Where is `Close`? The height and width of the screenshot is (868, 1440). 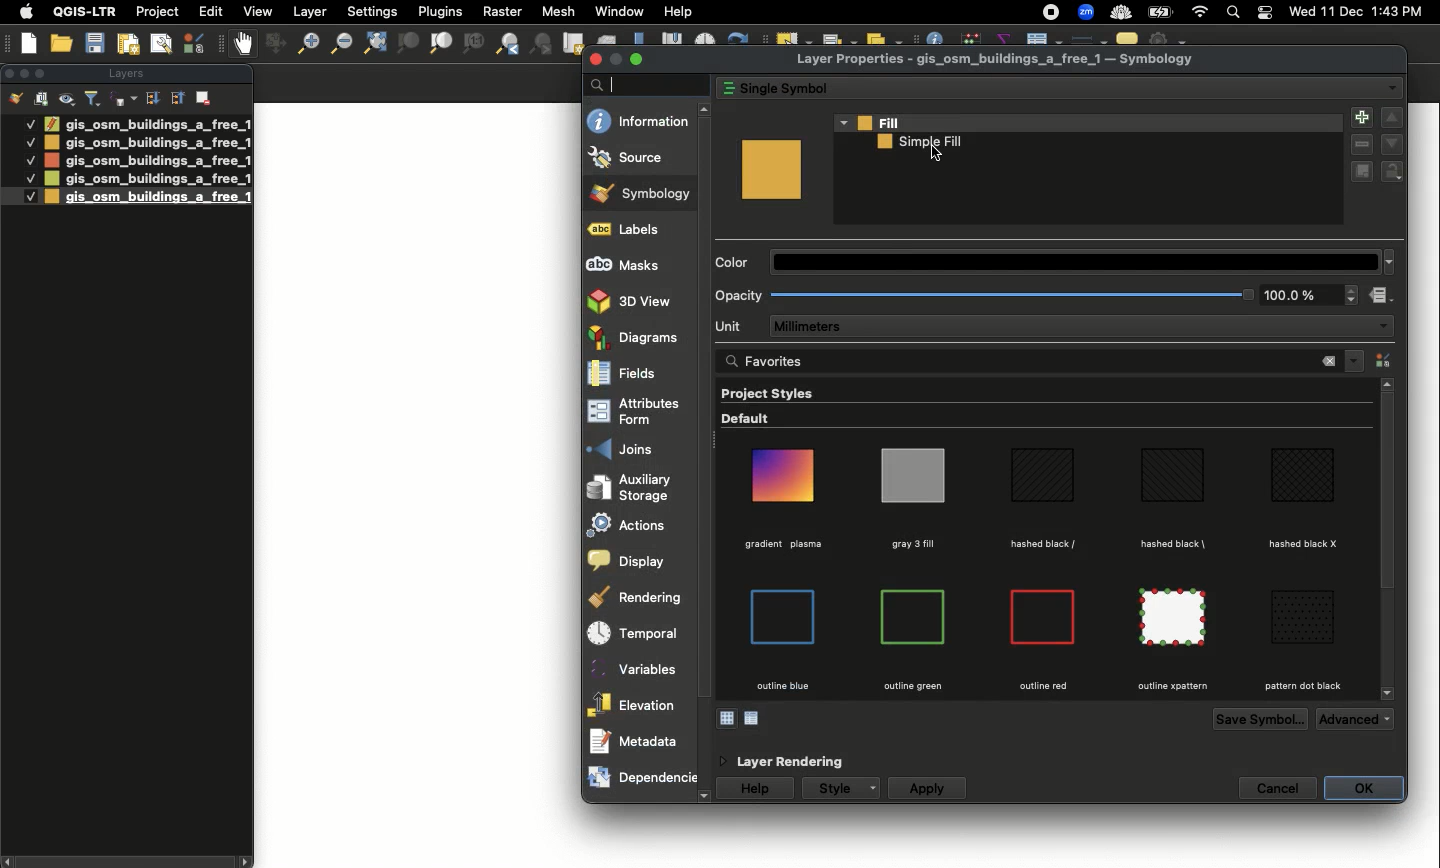
Close is located at coordinates (1328, 361).